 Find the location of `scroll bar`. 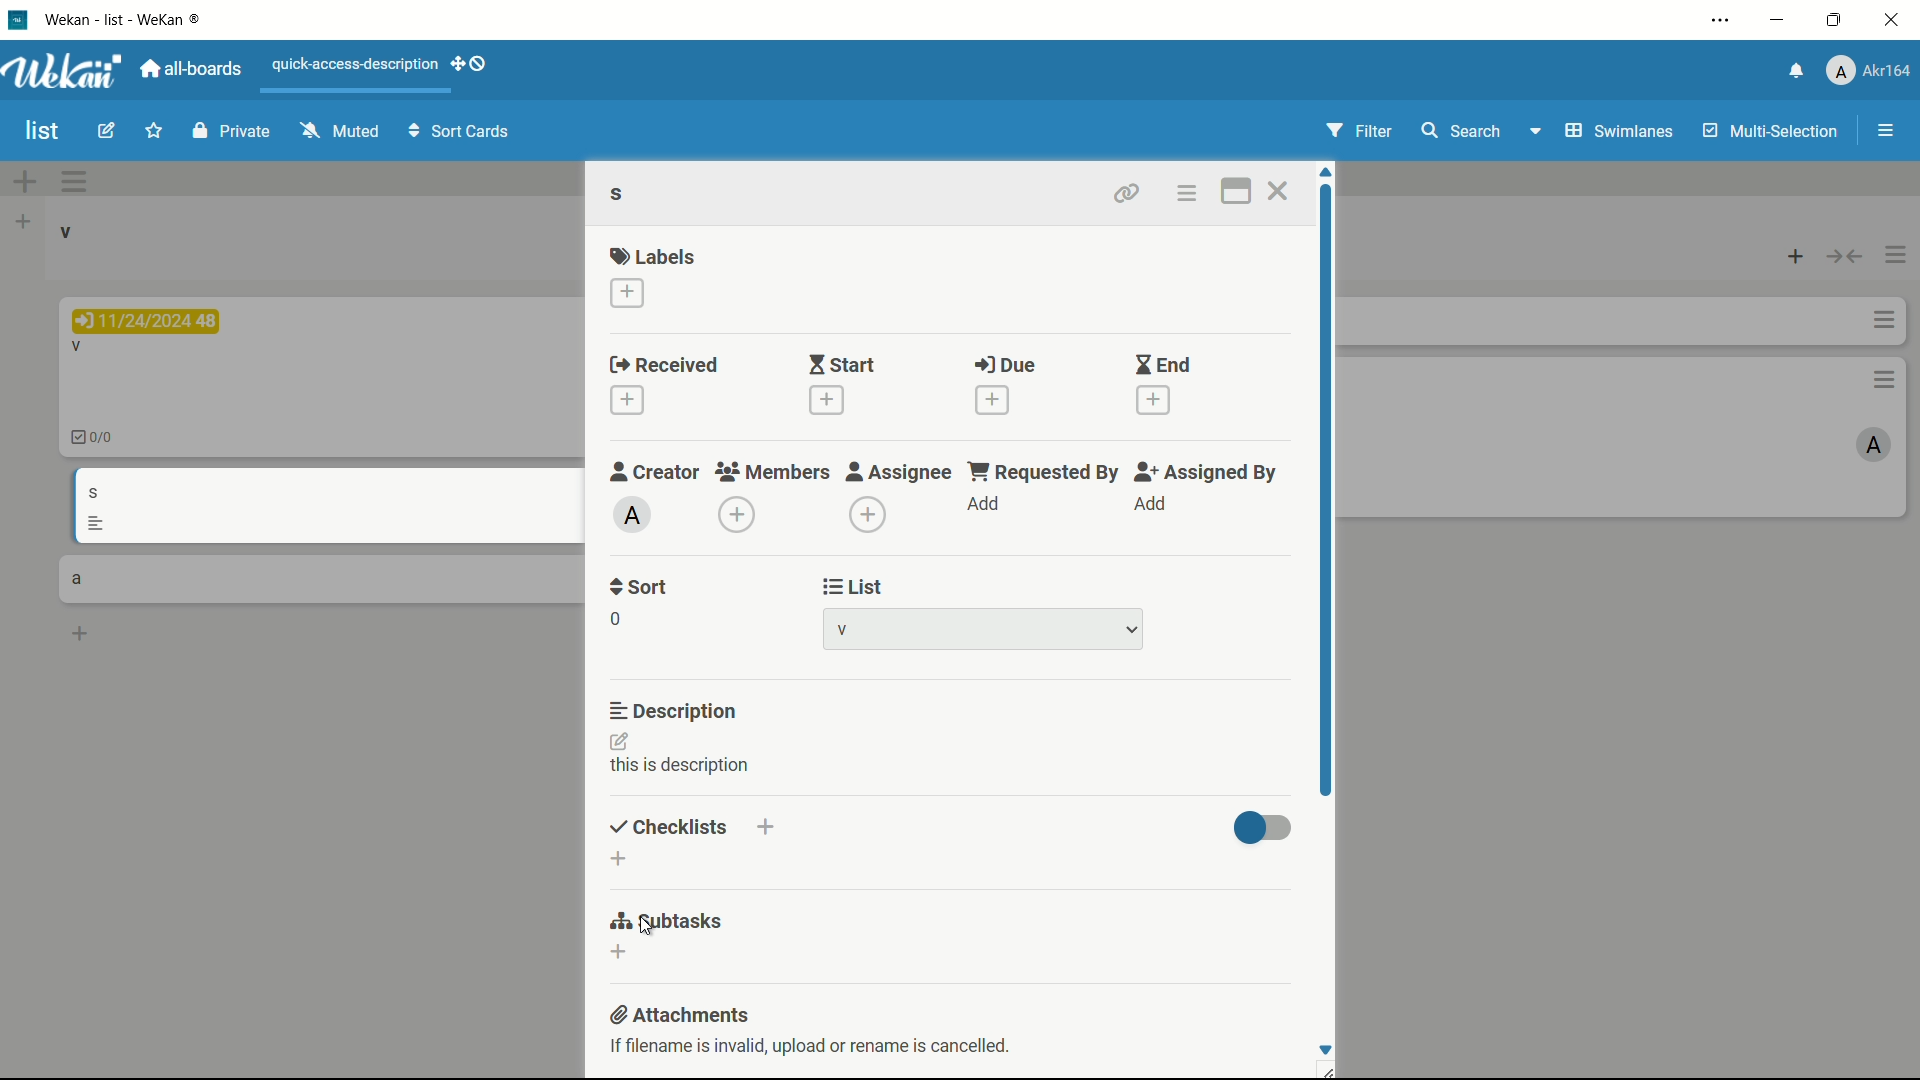

scroll bar is located at coordinates (1325, 493).